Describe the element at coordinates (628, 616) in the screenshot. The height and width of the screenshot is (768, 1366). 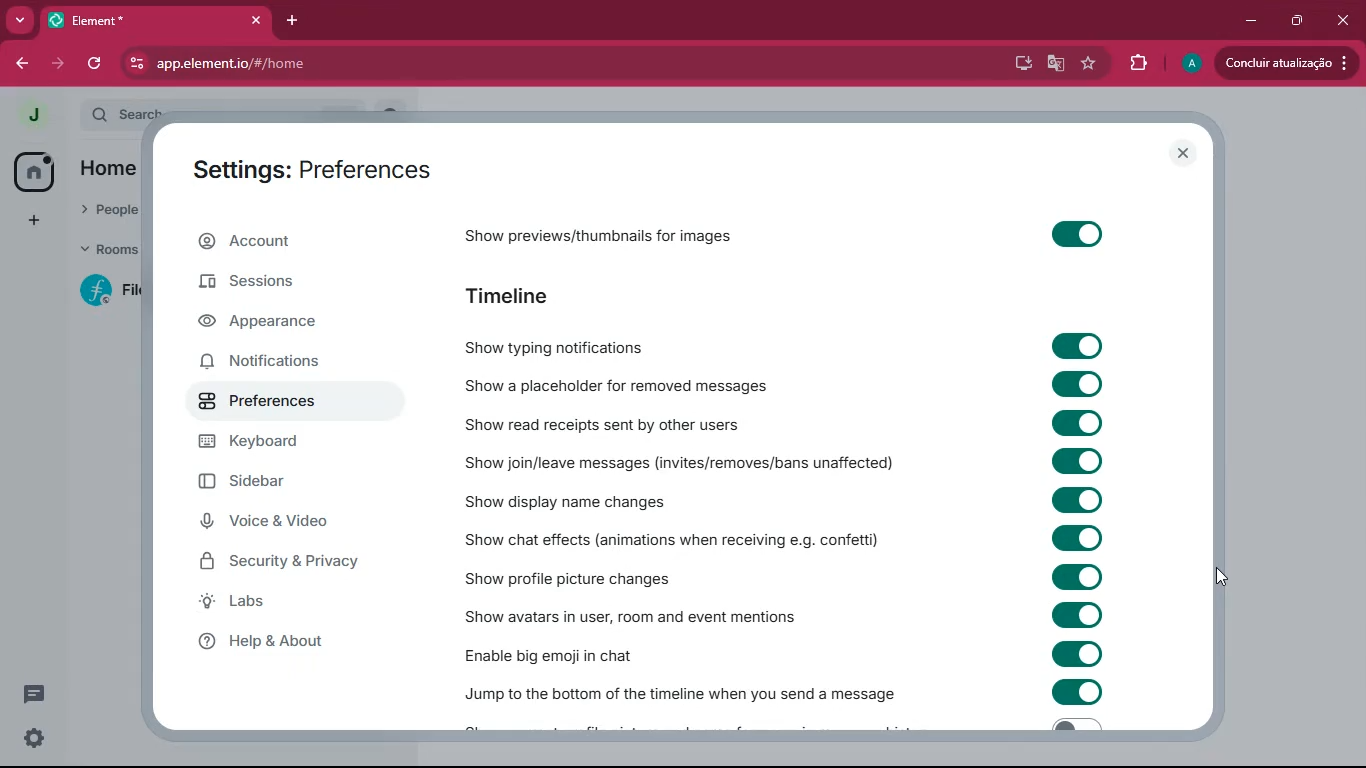
I see `show avatars in user, room and event mentions` at that location.